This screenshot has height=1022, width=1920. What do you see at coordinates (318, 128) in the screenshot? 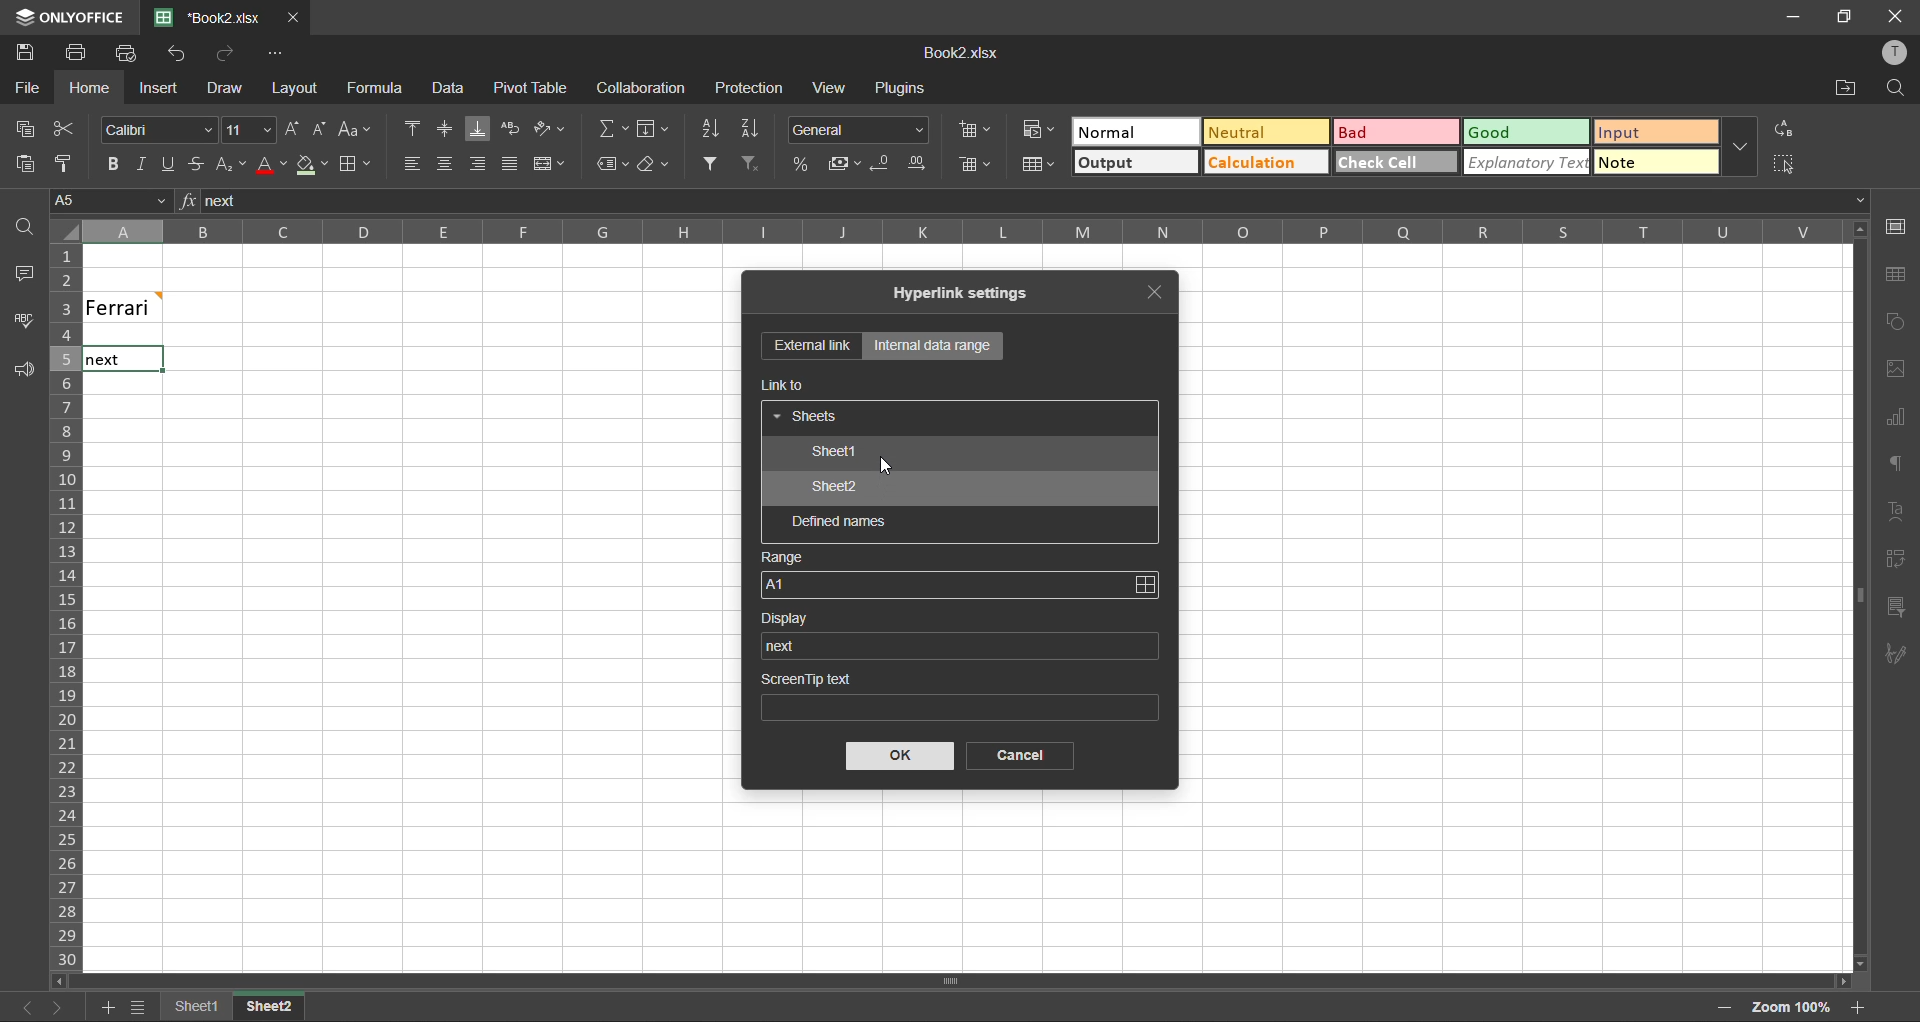
I see `decrement size` at bounding box center [318, 128].